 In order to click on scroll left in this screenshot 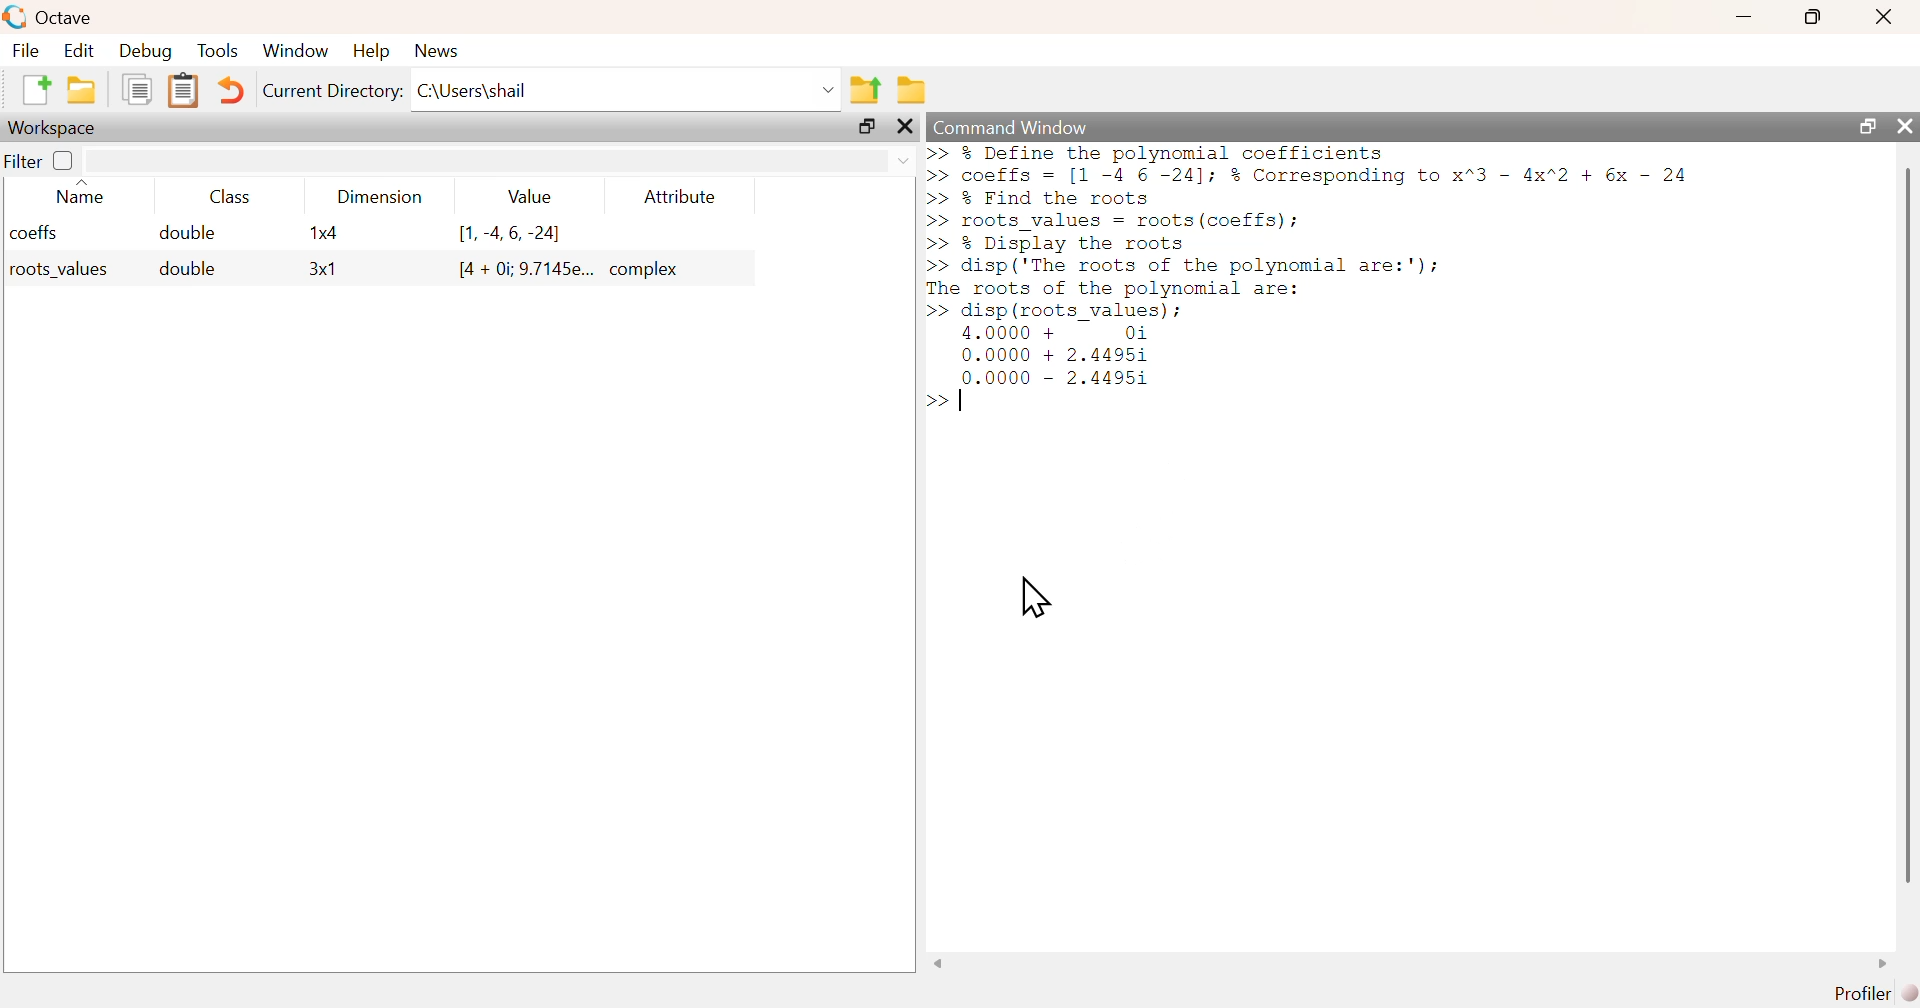, I will do `click(938, 963)`.